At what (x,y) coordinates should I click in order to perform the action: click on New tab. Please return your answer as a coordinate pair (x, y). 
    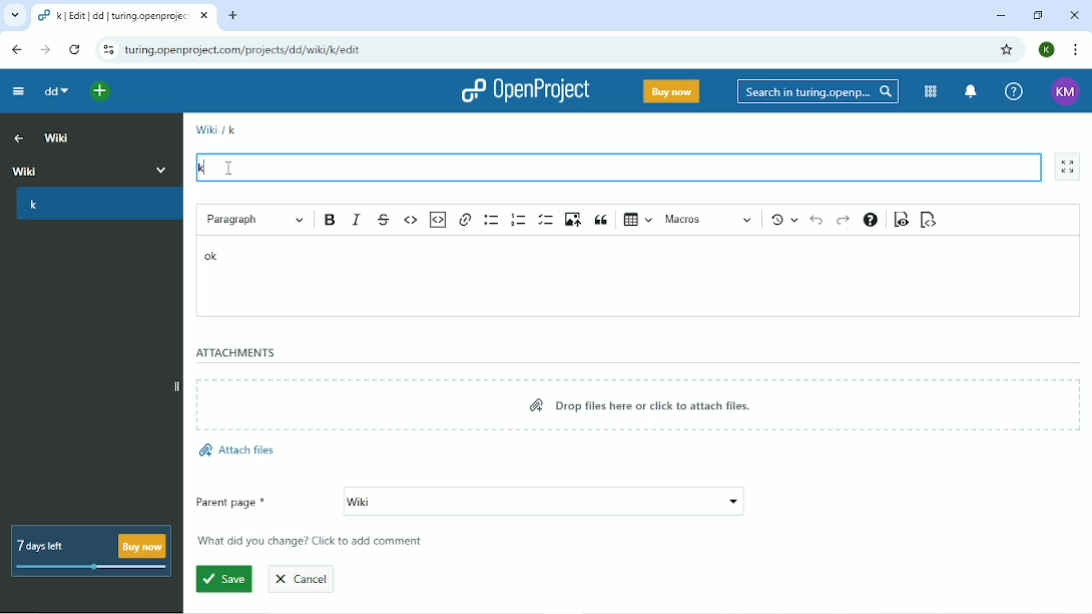
    Looking at the image, I should click on (233, 15).